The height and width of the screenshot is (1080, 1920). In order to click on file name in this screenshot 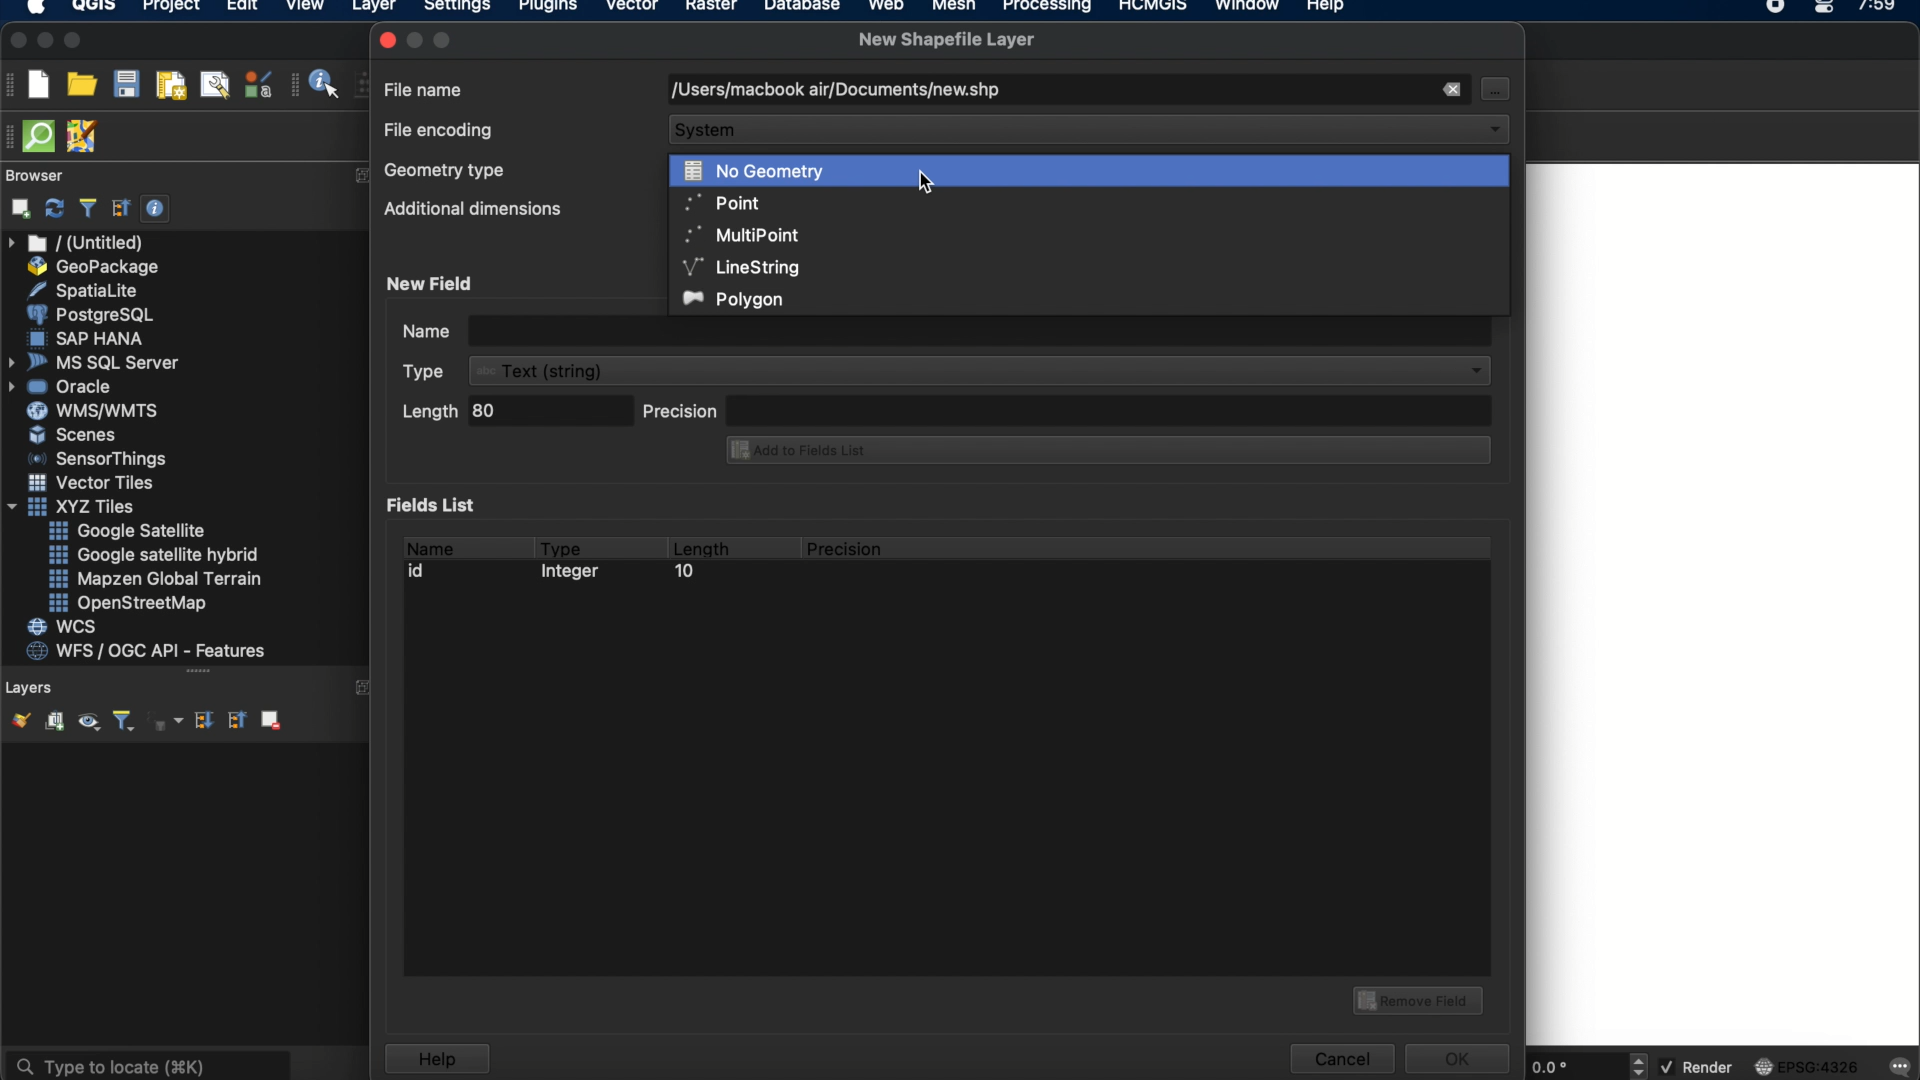, I will do `click(425, 88)`.